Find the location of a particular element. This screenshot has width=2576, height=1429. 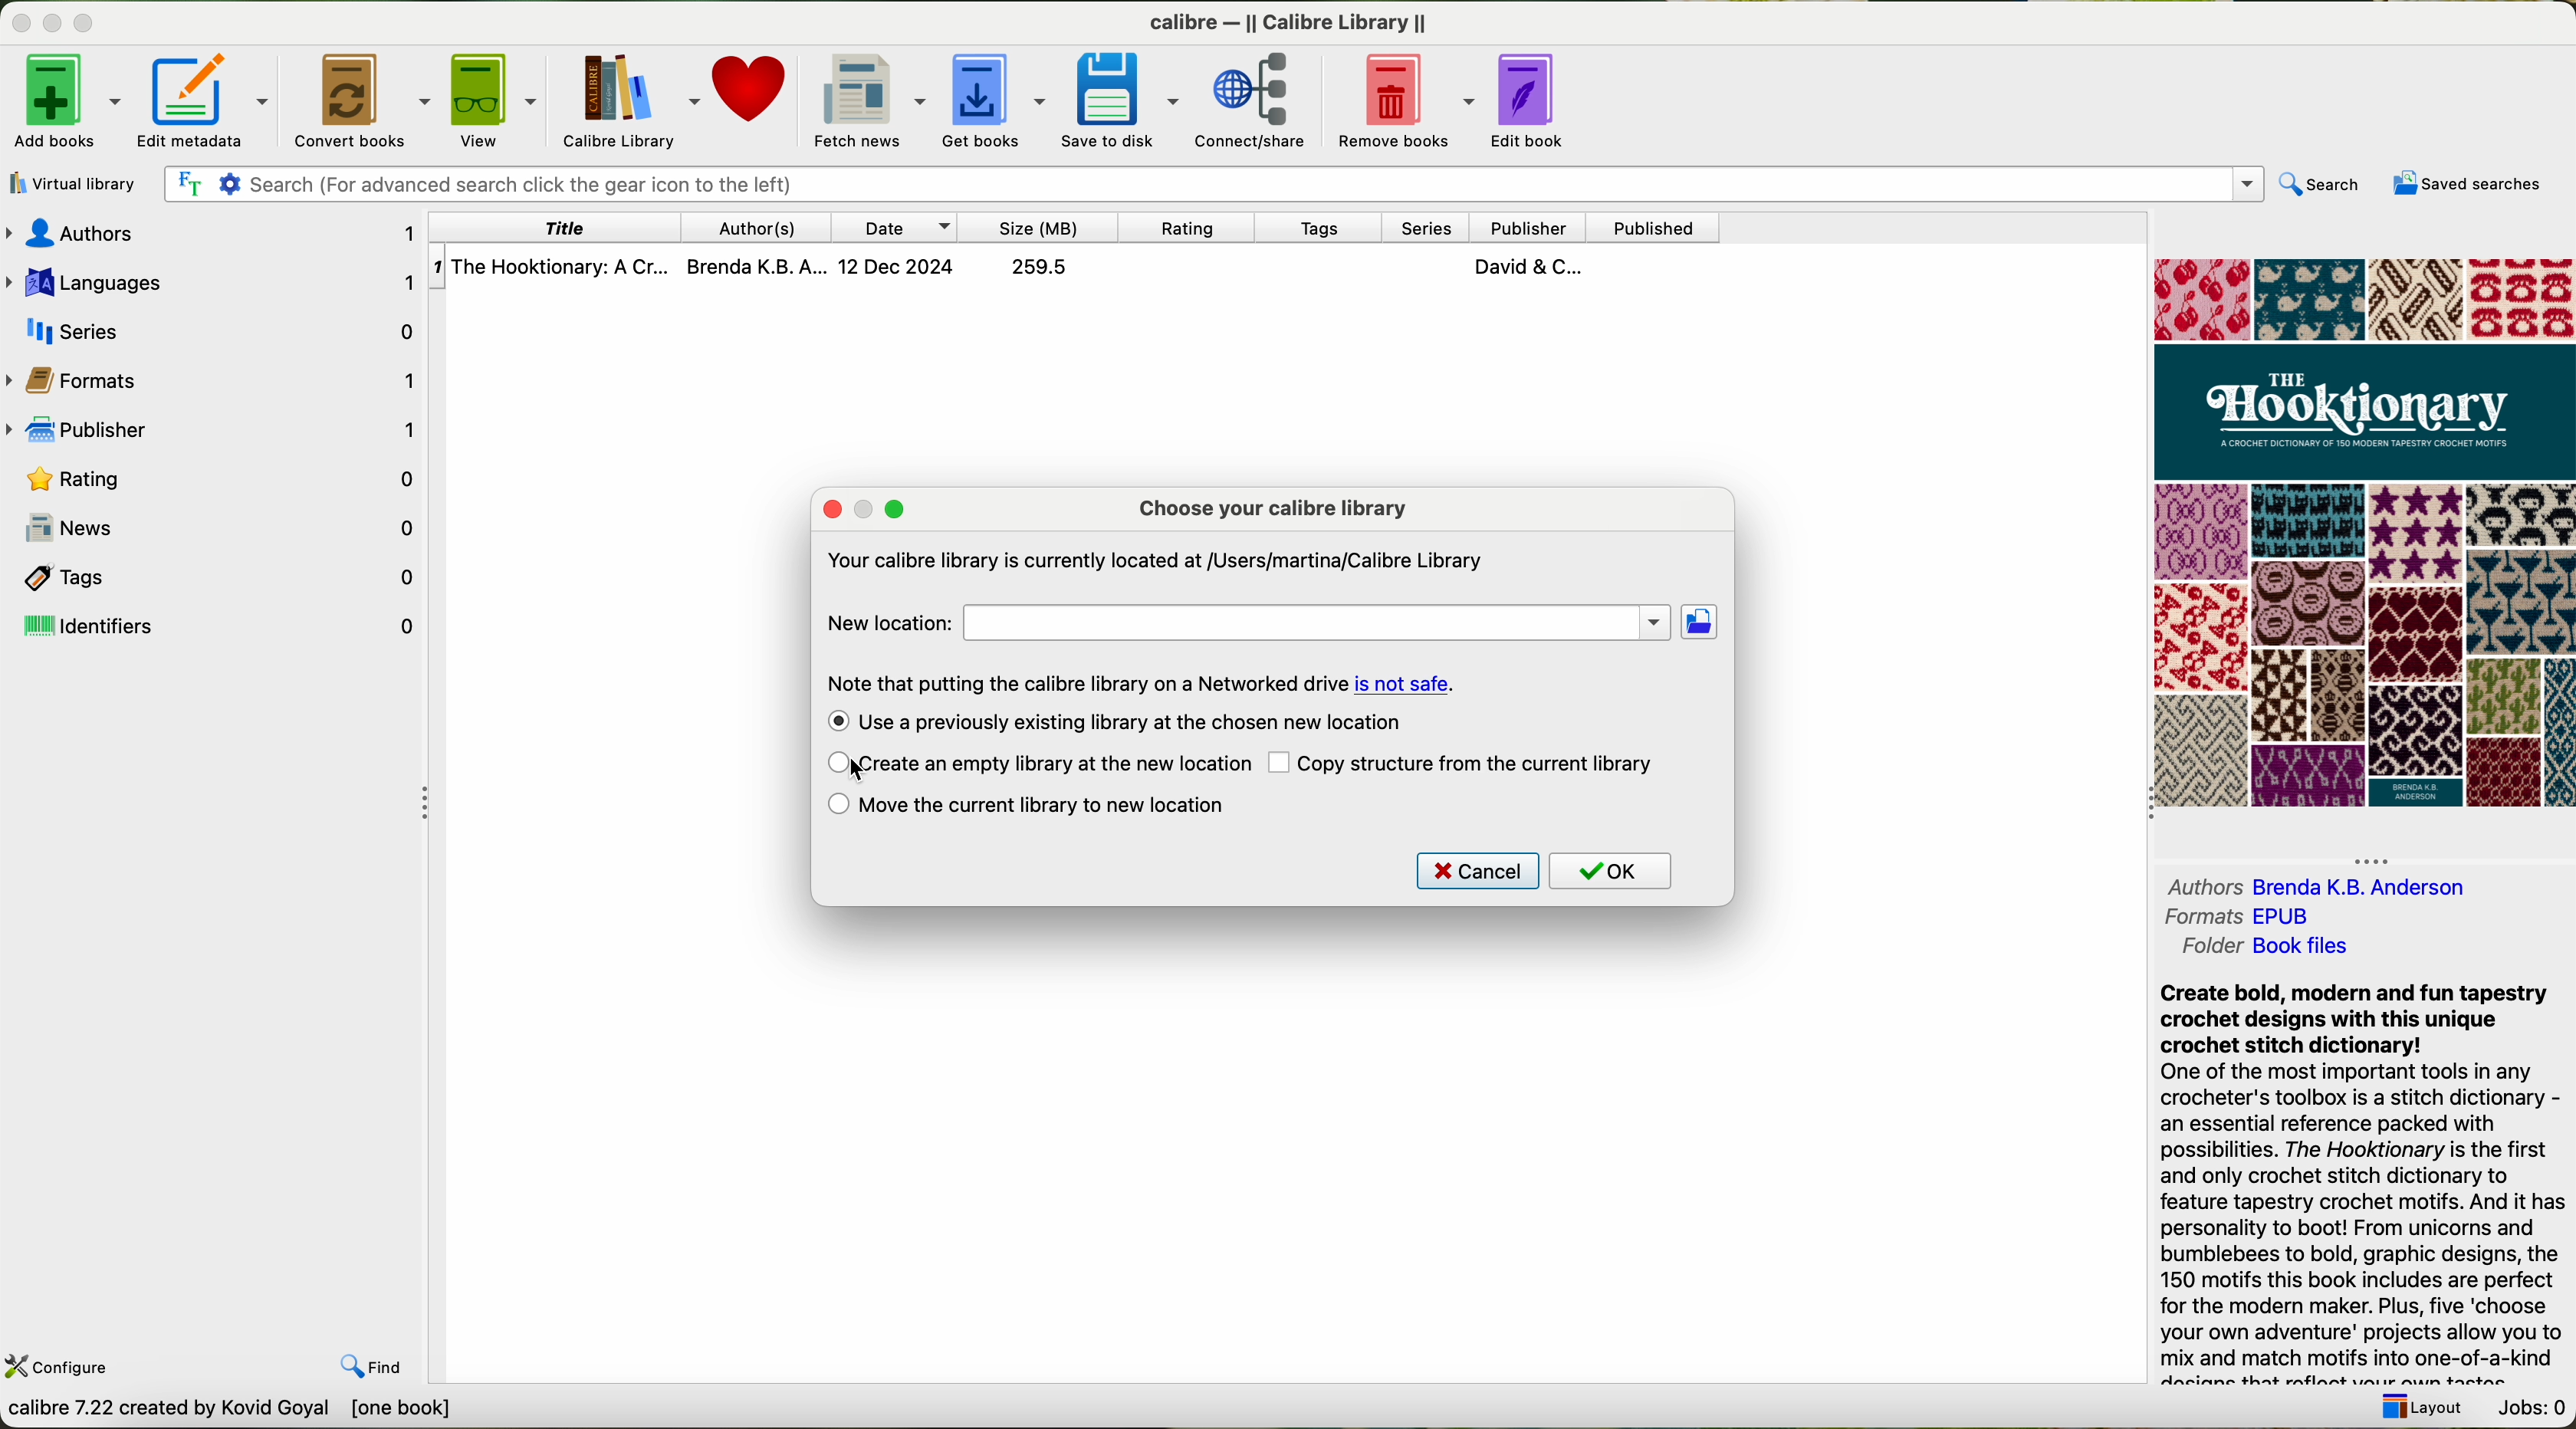

calibre — || Calibre Library || is located at coordinates (1286, 20).